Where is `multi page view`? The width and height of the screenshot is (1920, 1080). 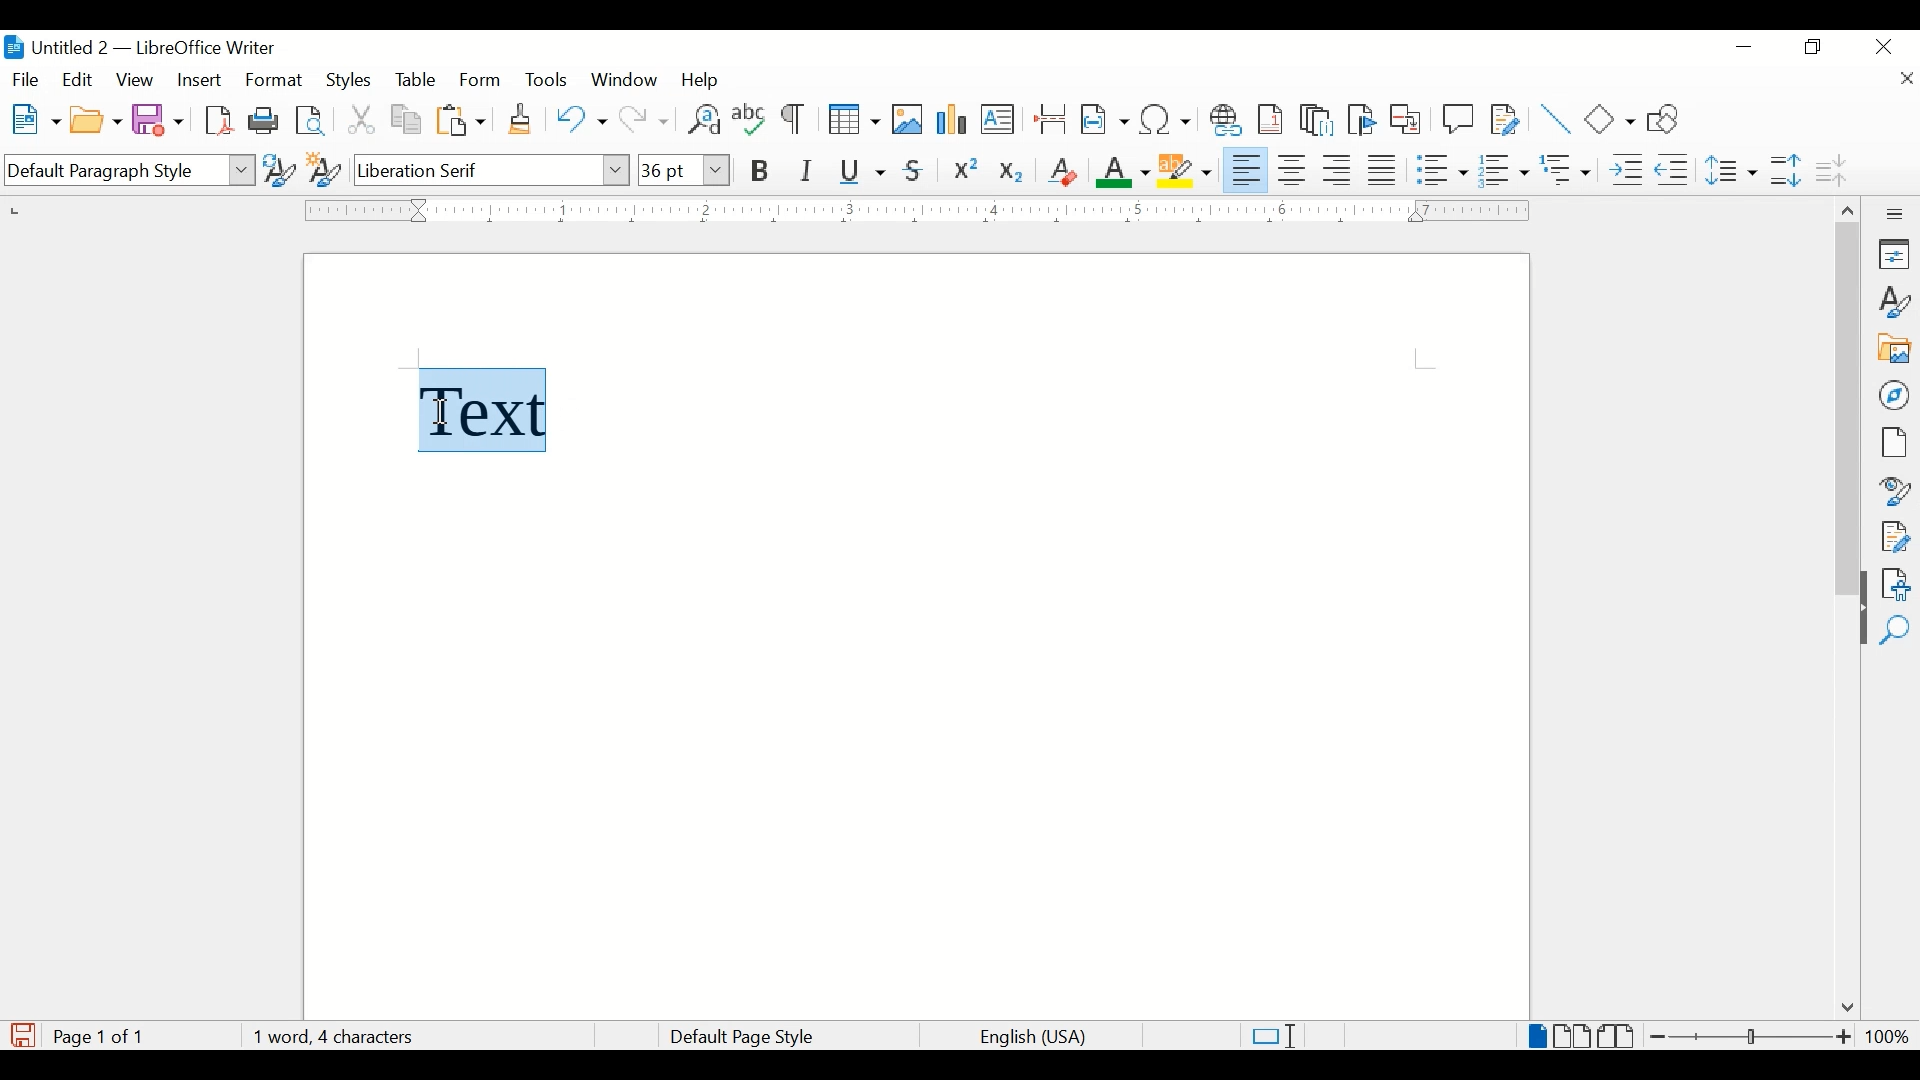
multi page view is located at coordinates (1574, 1036).